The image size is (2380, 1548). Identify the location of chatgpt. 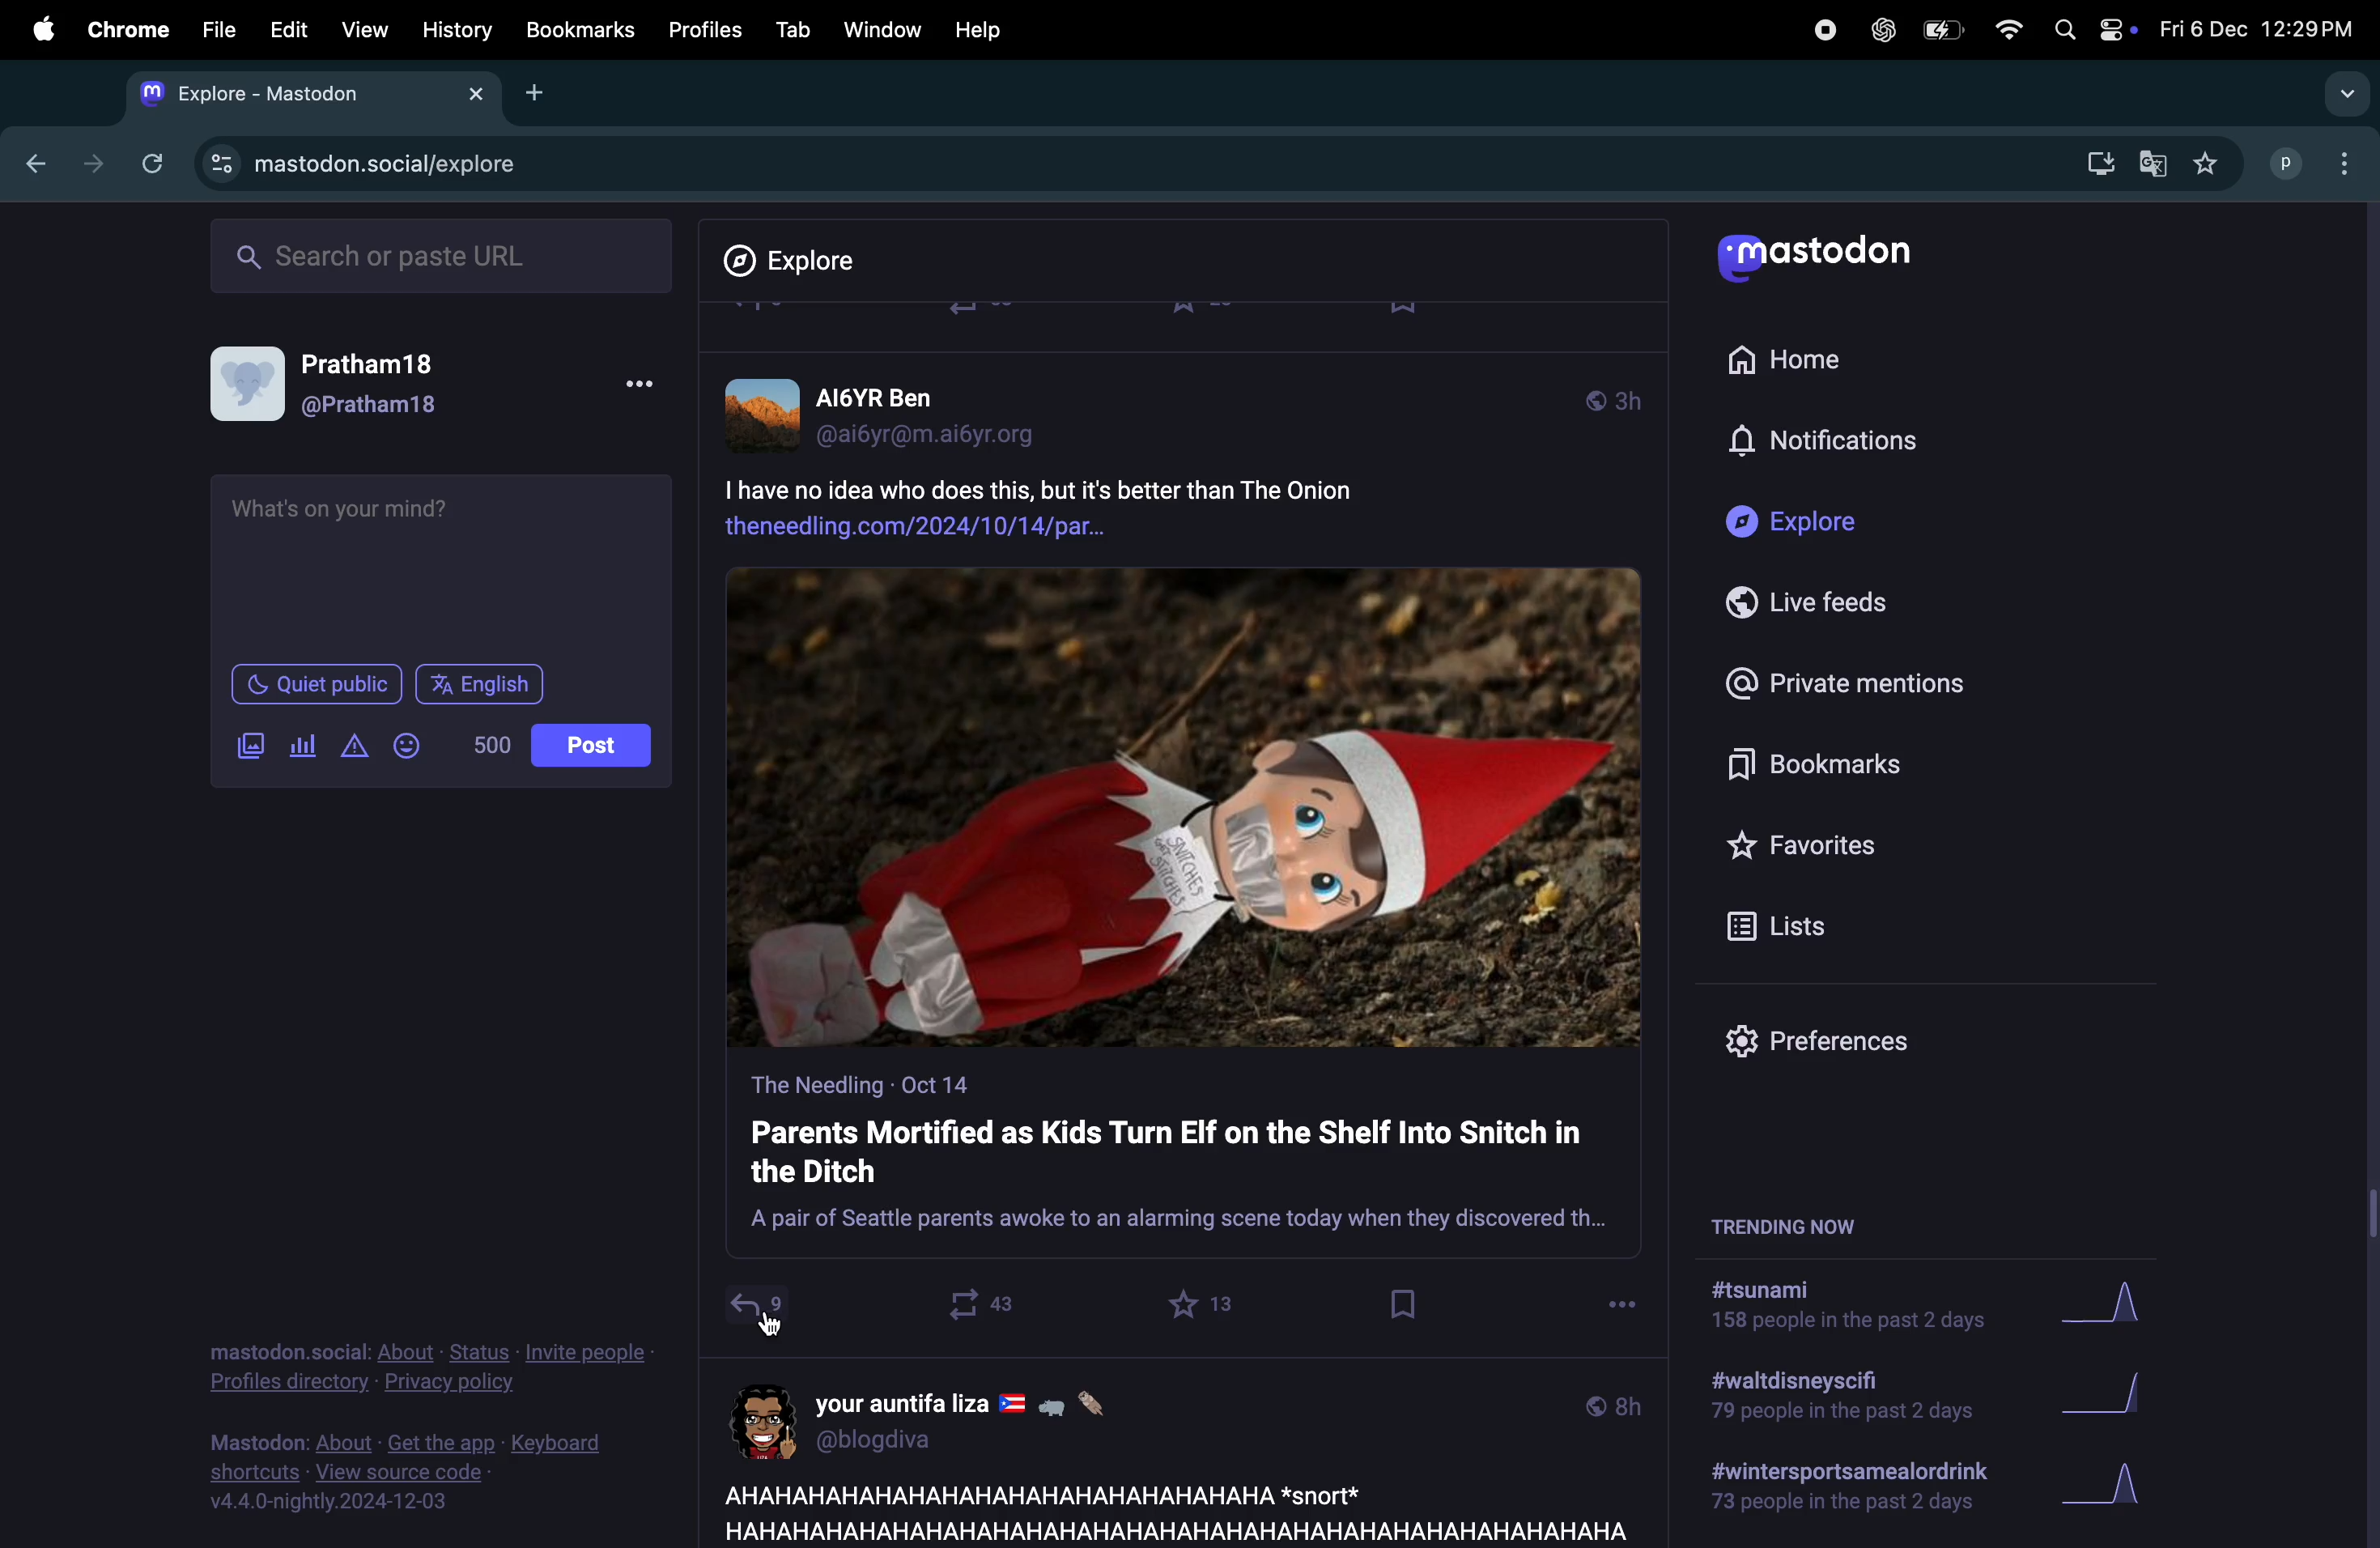
(1881, 29).